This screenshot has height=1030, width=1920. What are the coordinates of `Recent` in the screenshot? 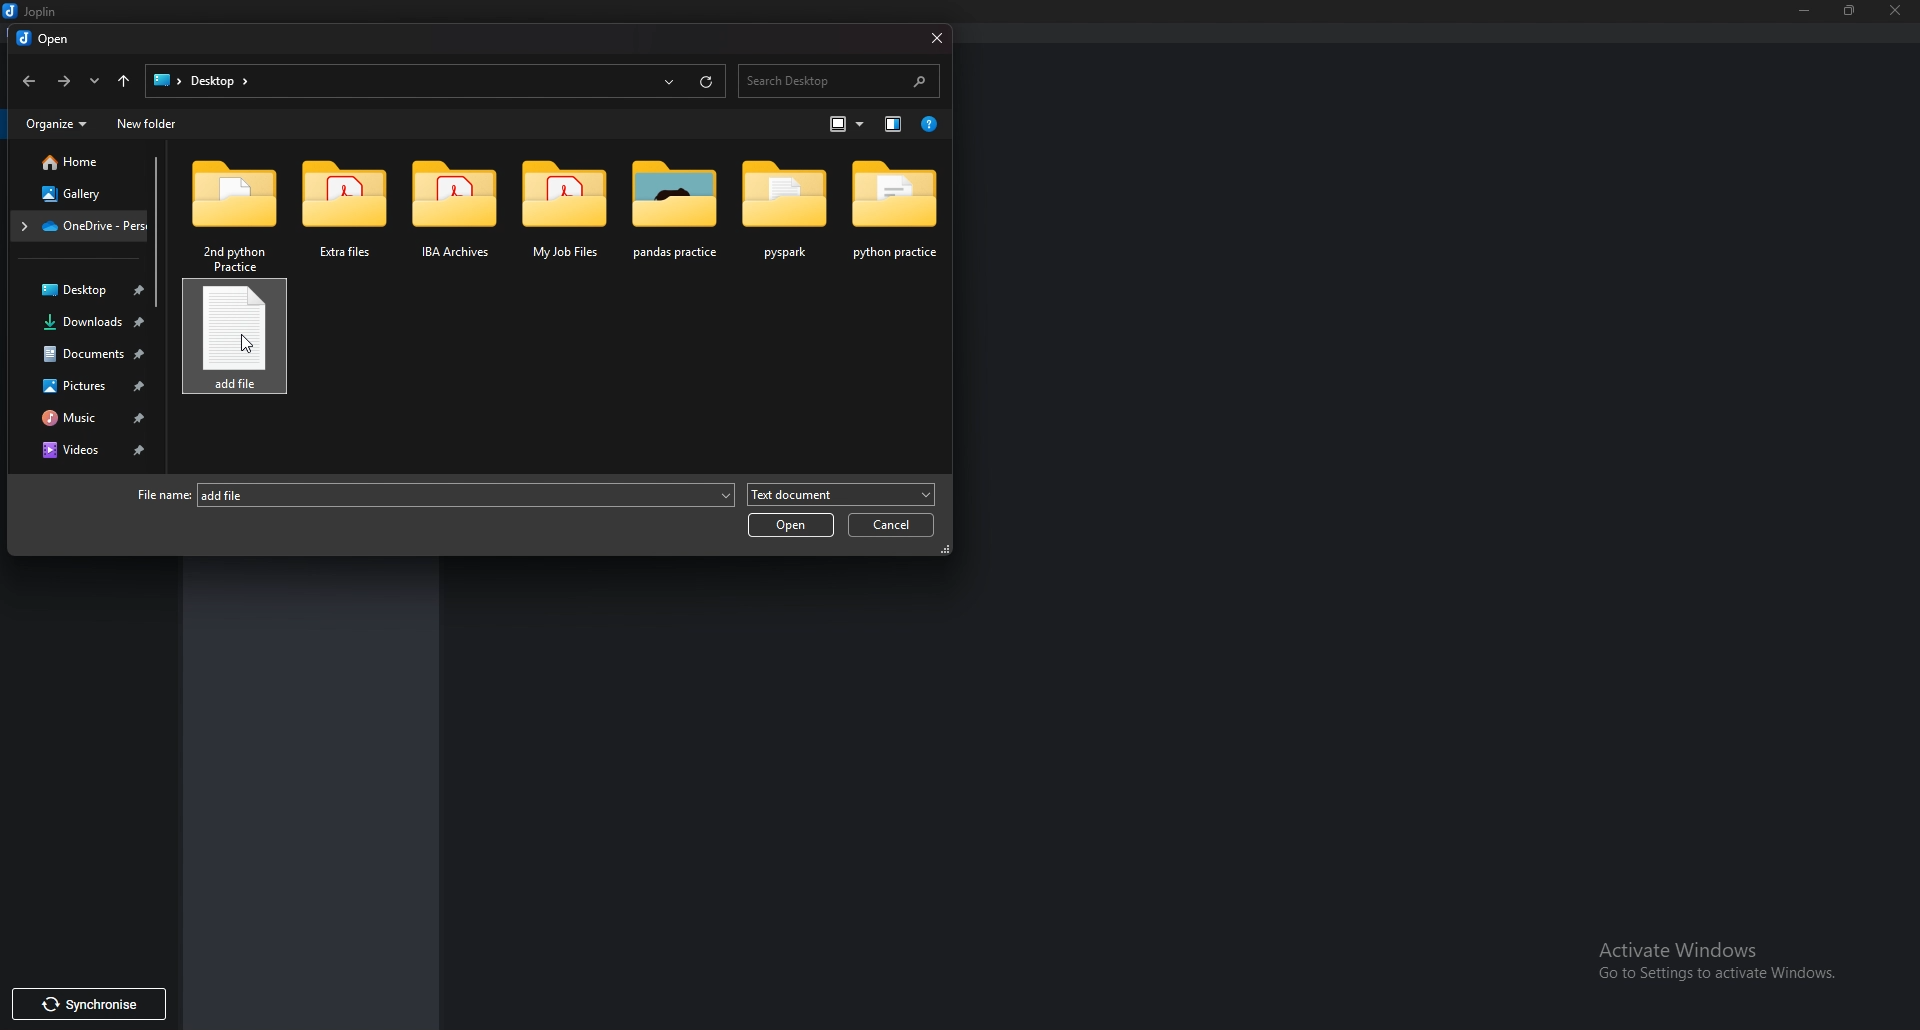 It's located at (96, 82).